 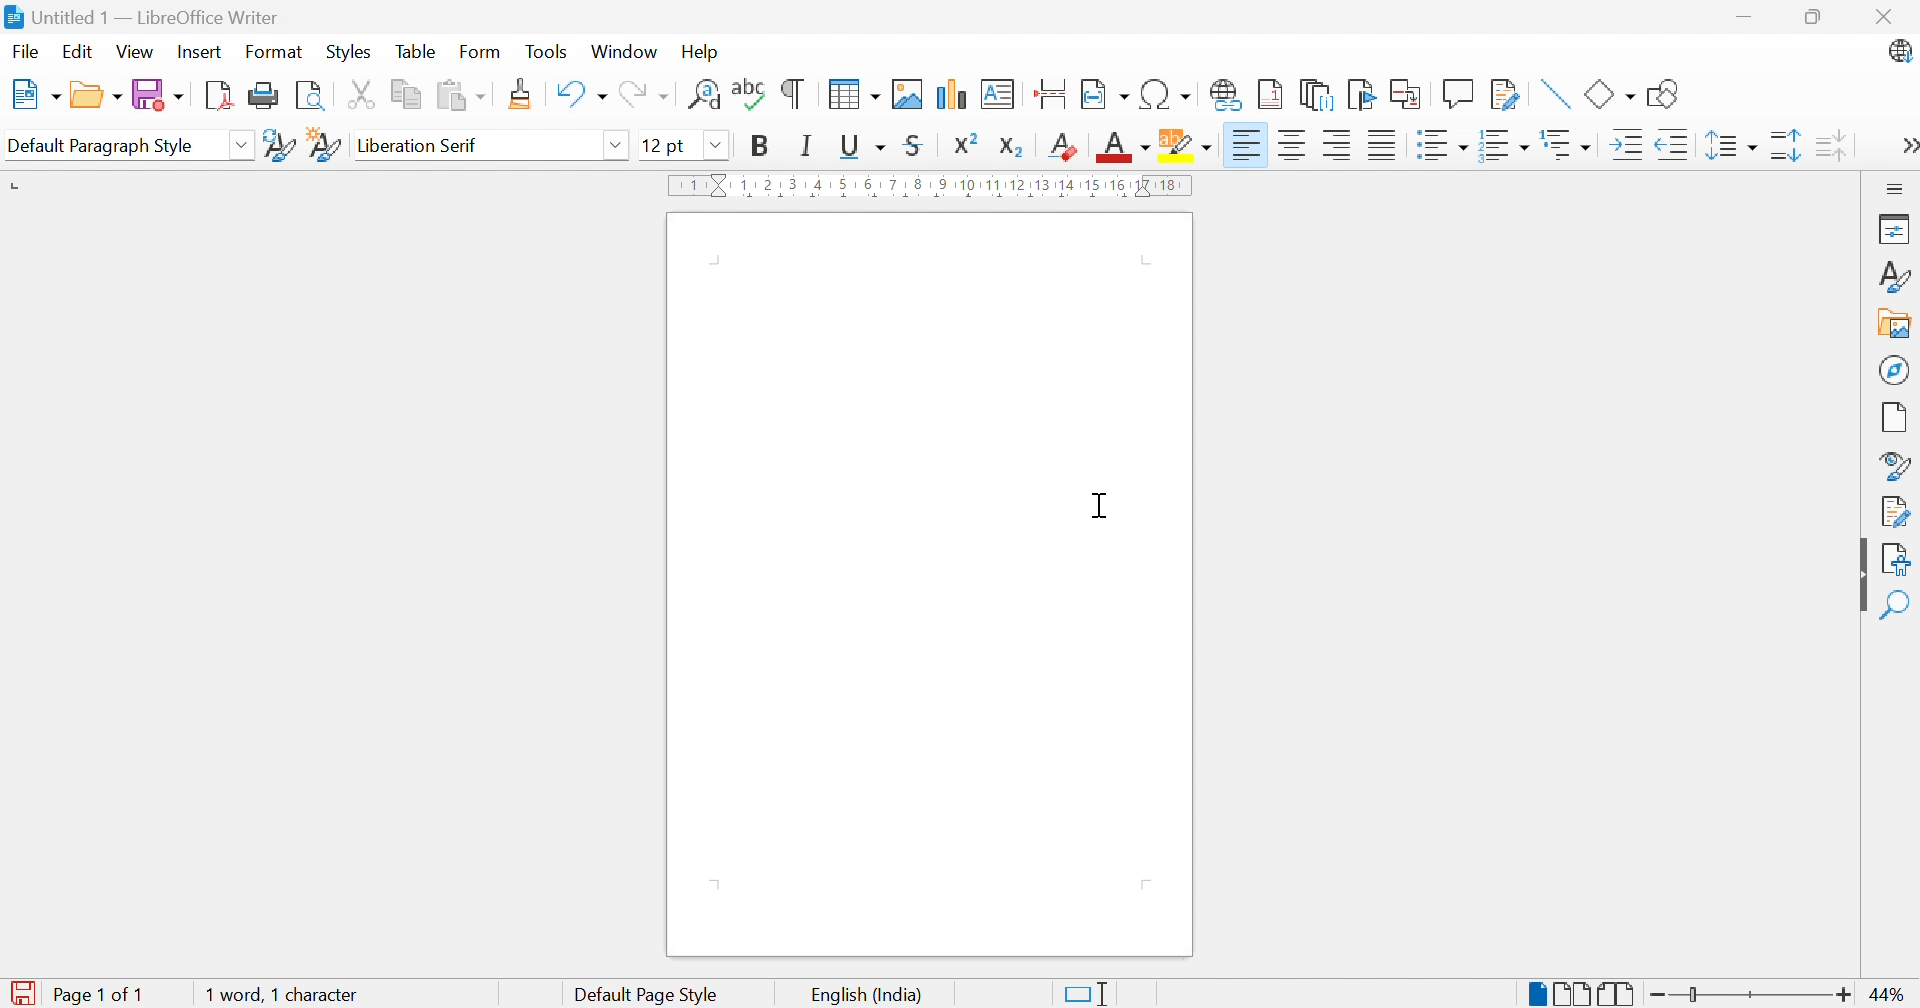 I want to click on Styles, so click(x=348, y=51).